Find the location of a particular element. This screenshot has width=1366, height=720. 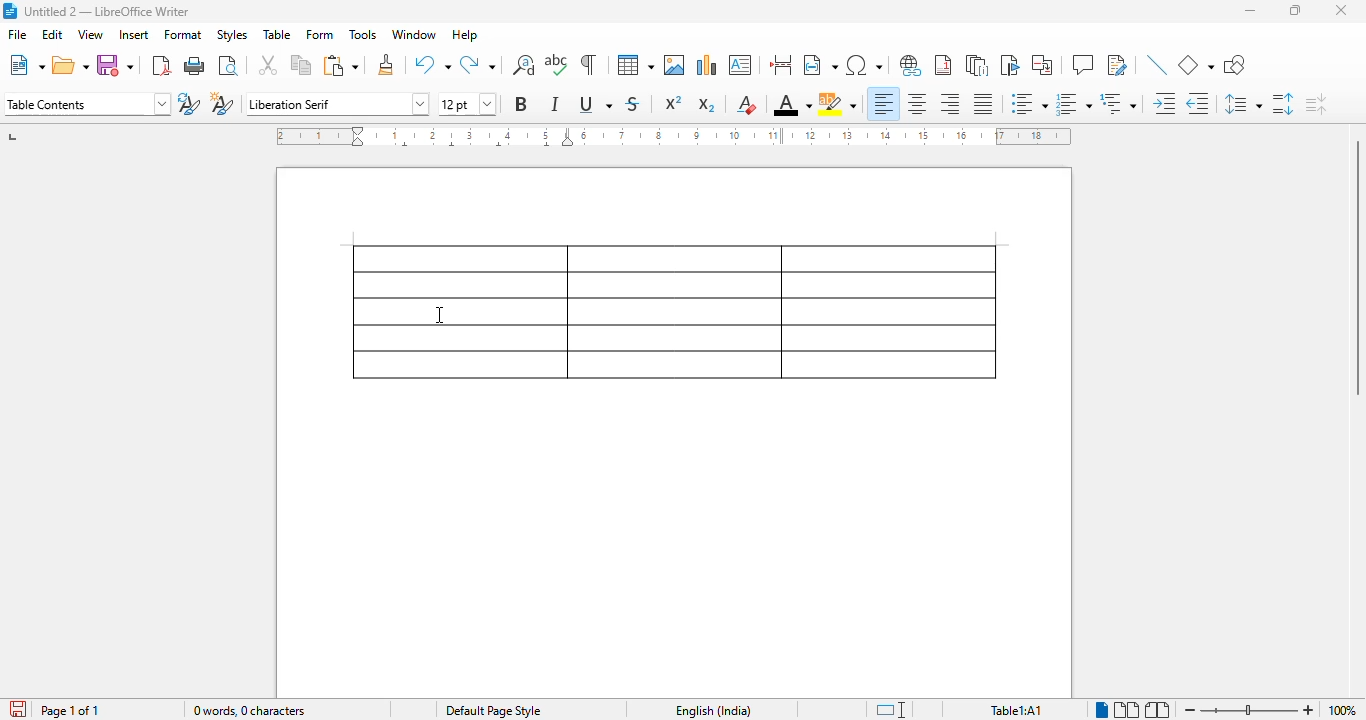

copy is located at coordinates (302, 66).